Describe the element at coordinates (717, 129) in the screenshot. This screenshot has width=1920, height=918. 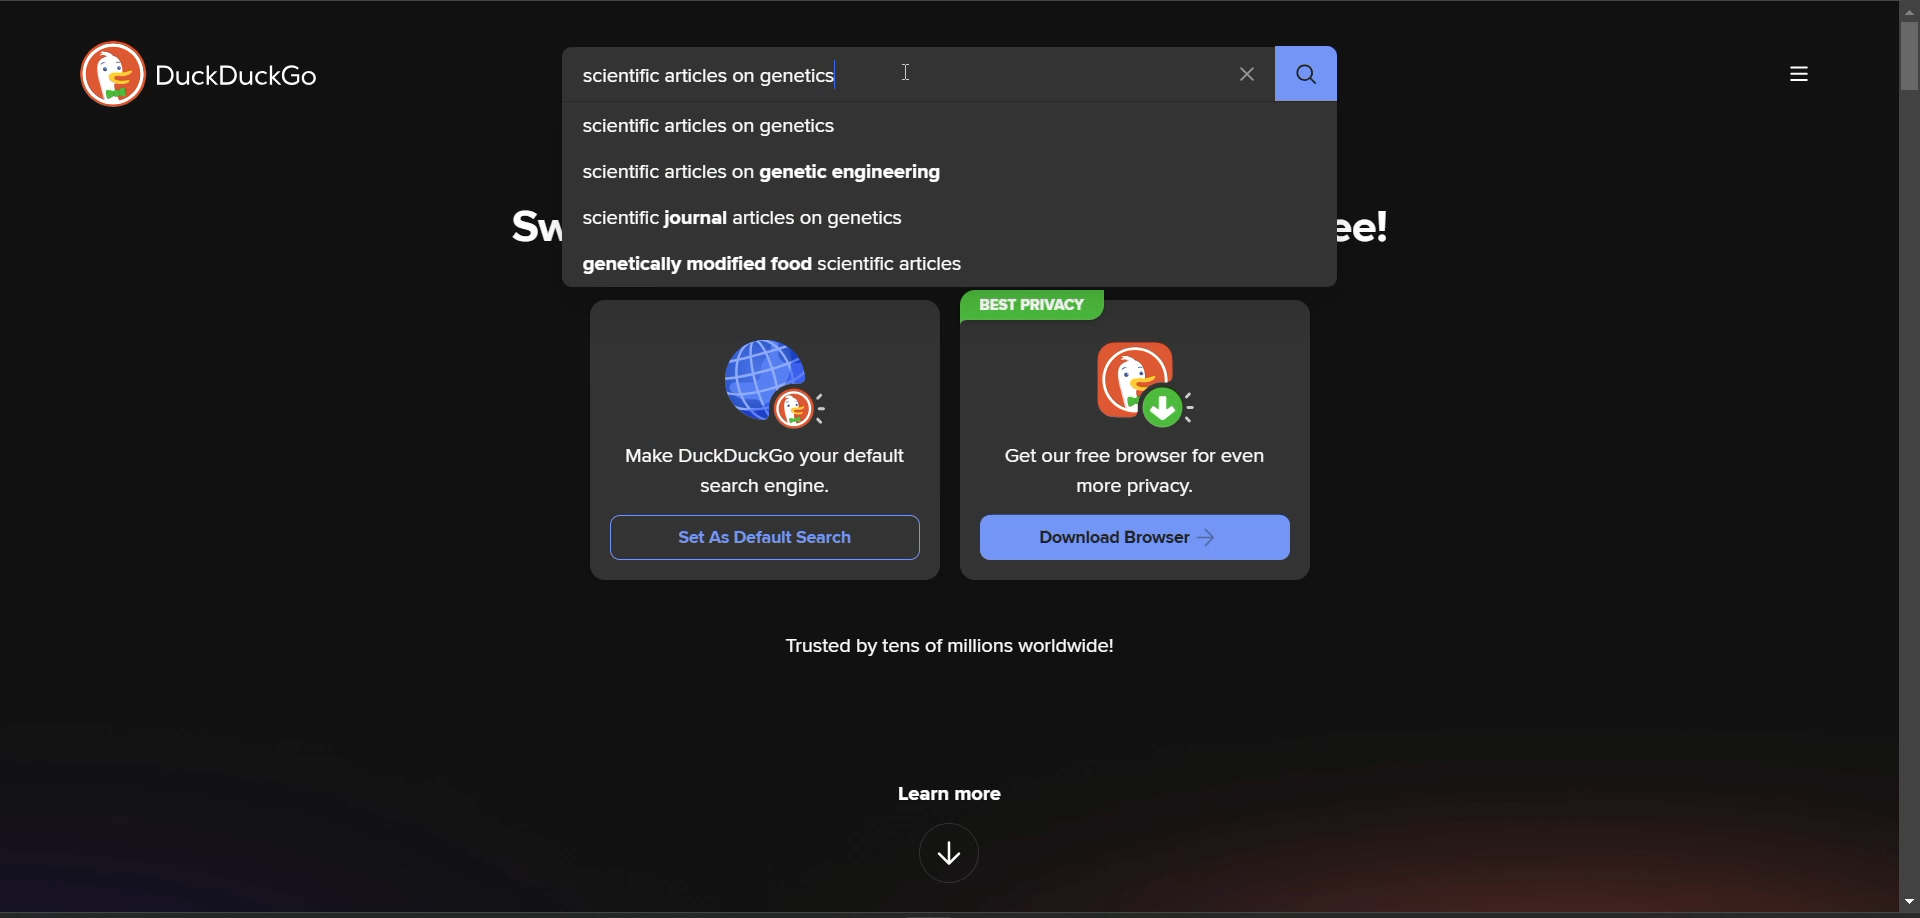
I see `scientific articles on genetics` at that location.